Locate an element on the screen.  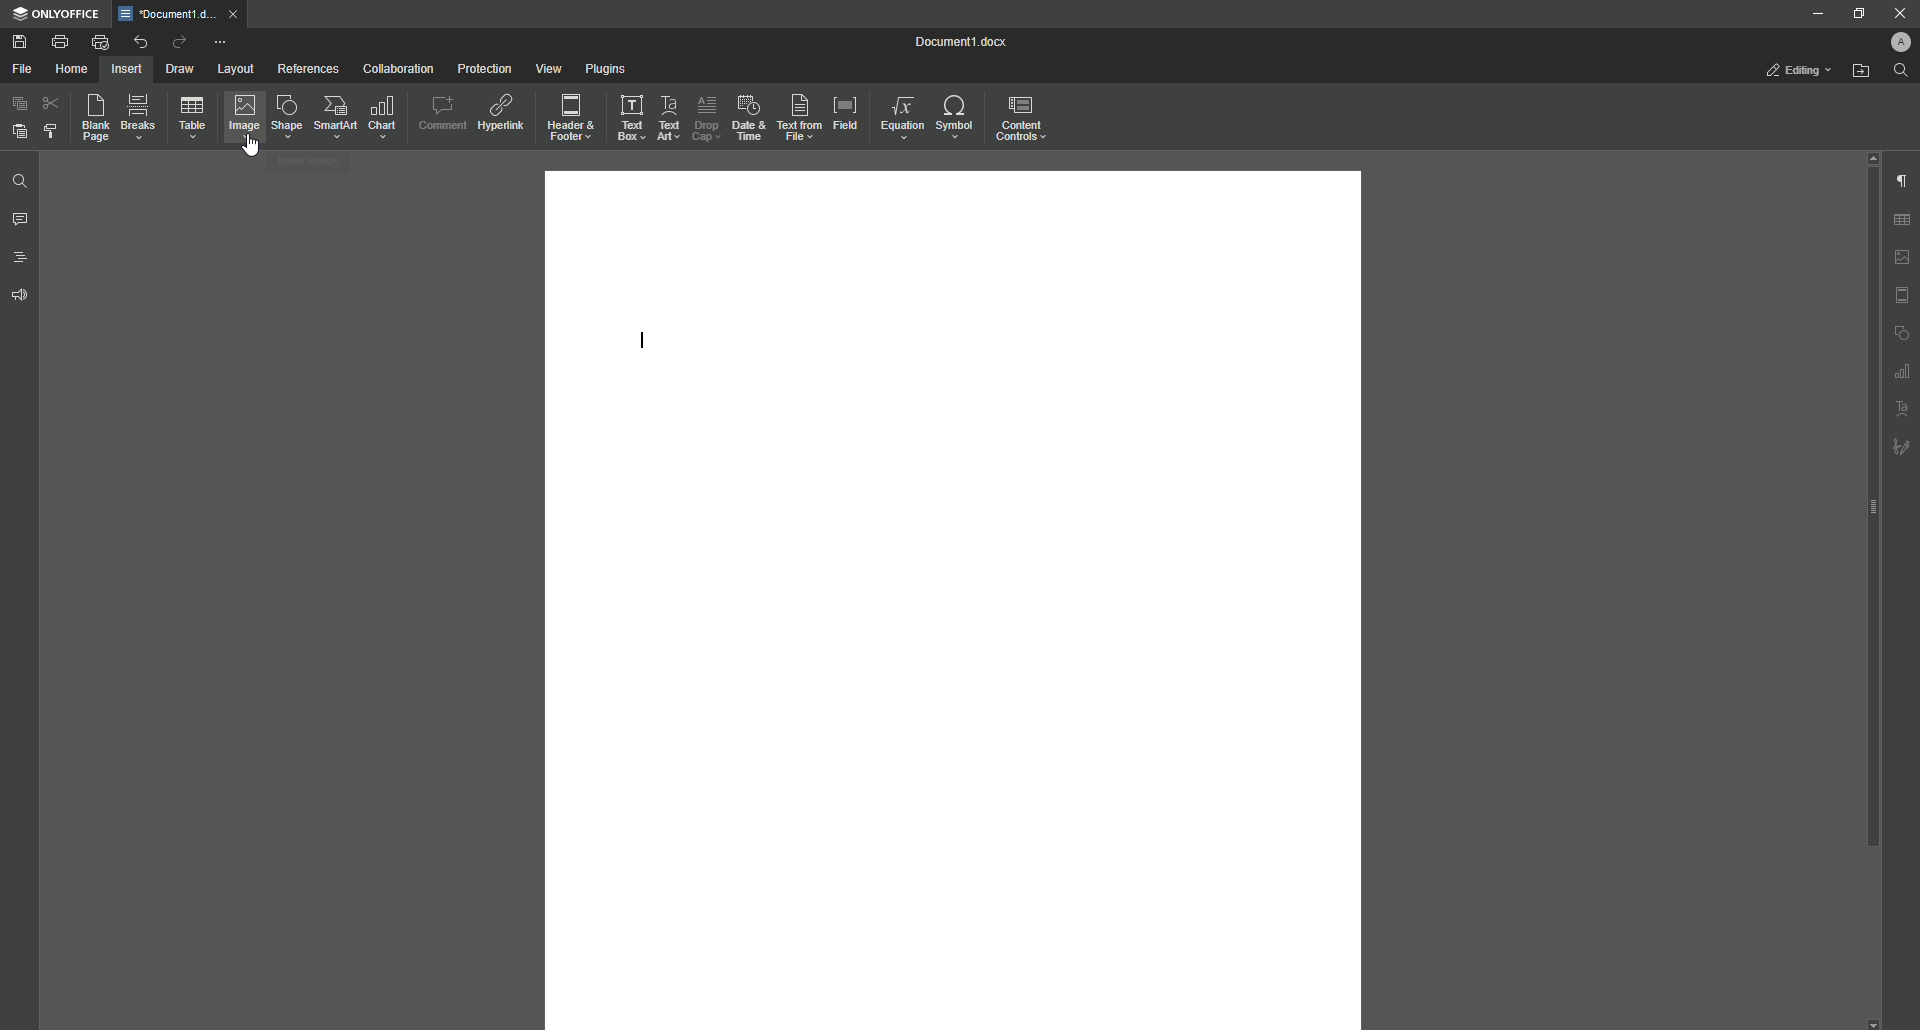
Save is located at coordinates (20, 42).